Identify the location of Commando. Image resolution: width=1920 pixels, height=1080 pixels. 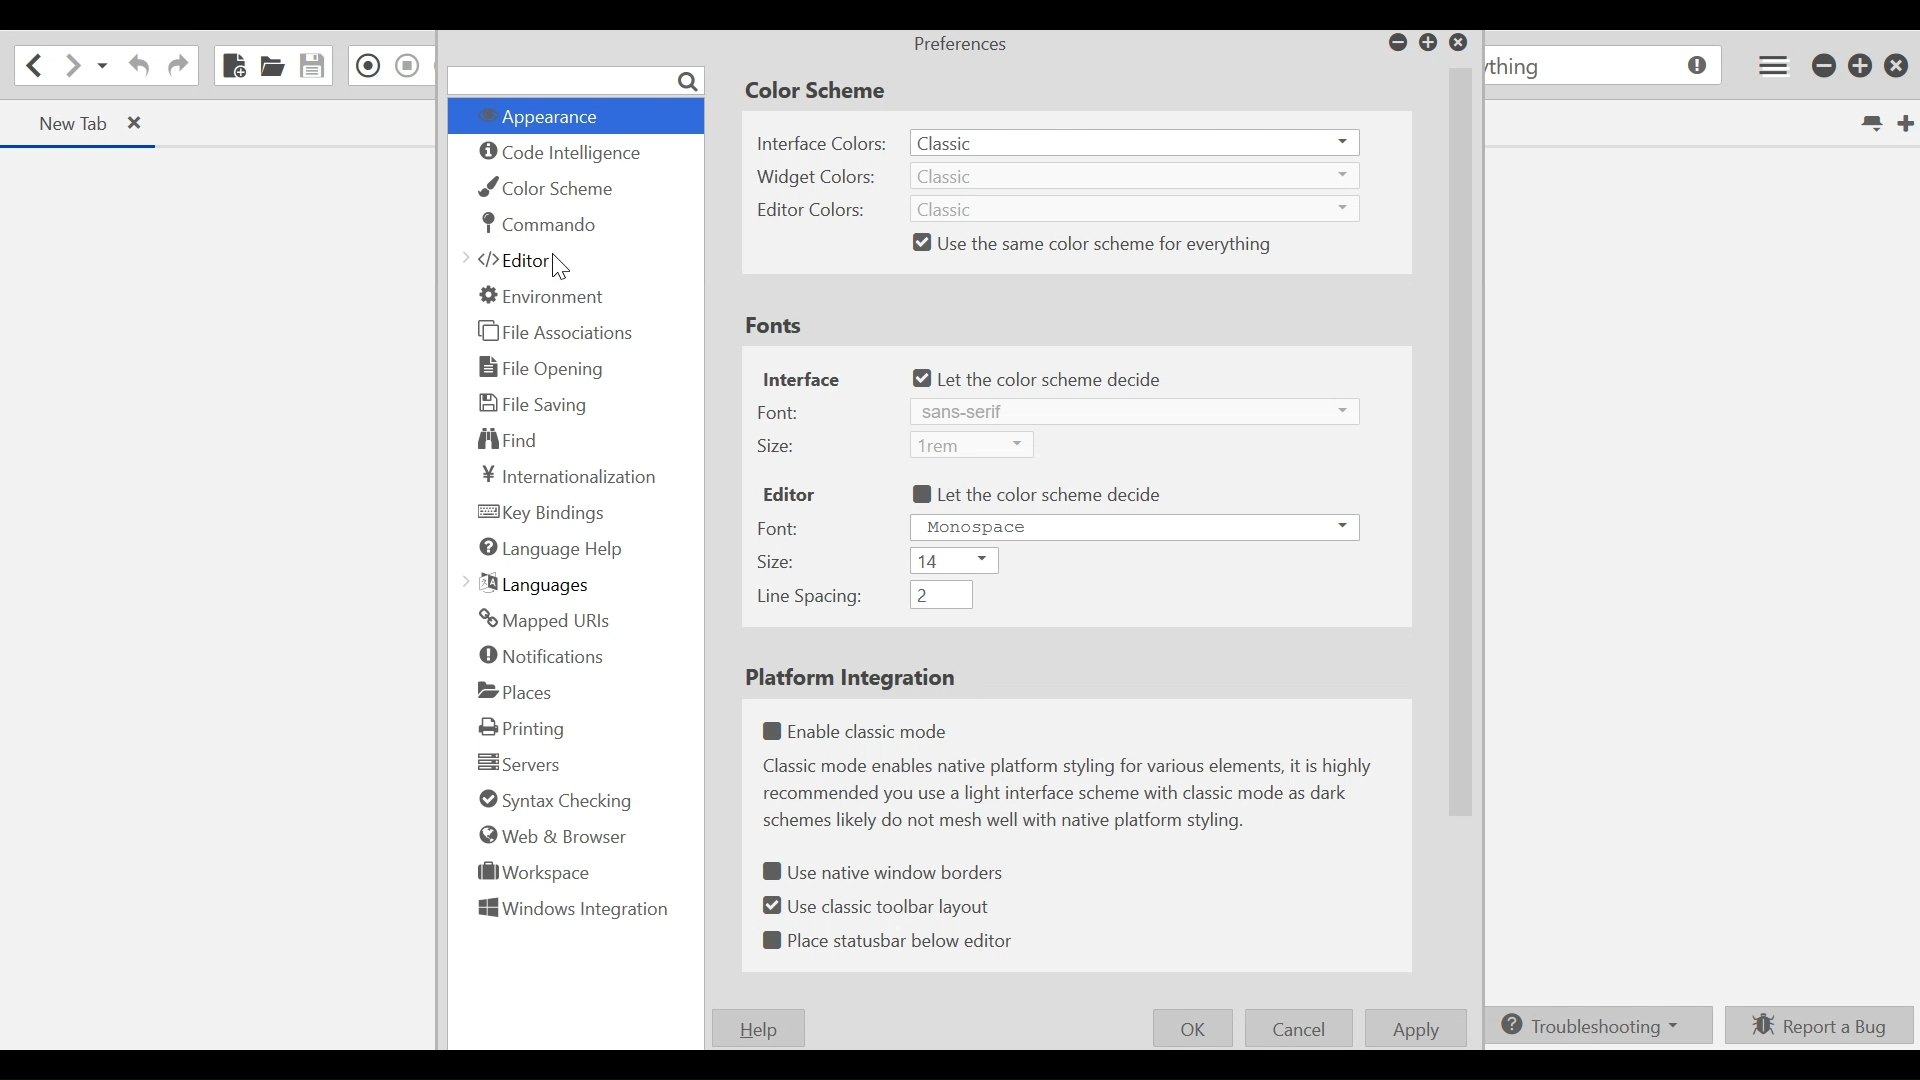
(542, 224).